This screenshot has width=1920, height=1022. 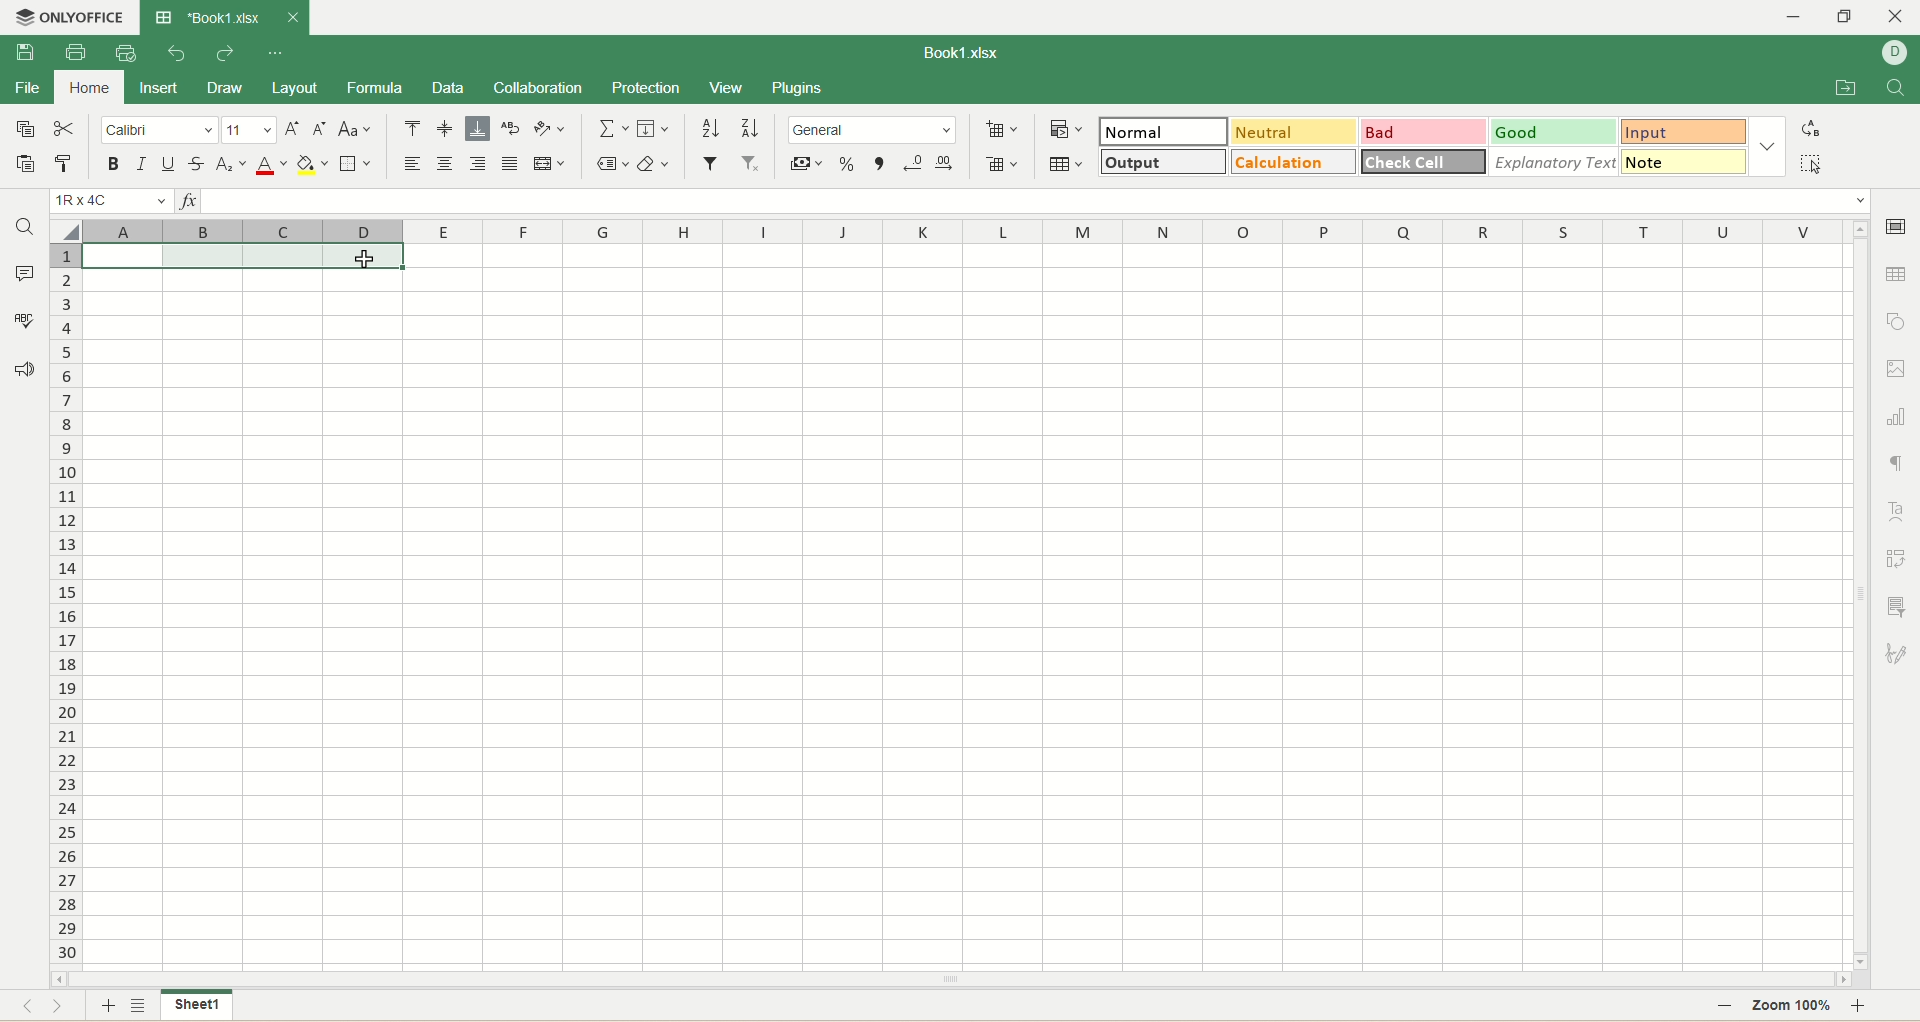 I want to click on justified, so click(x=511, y=165).